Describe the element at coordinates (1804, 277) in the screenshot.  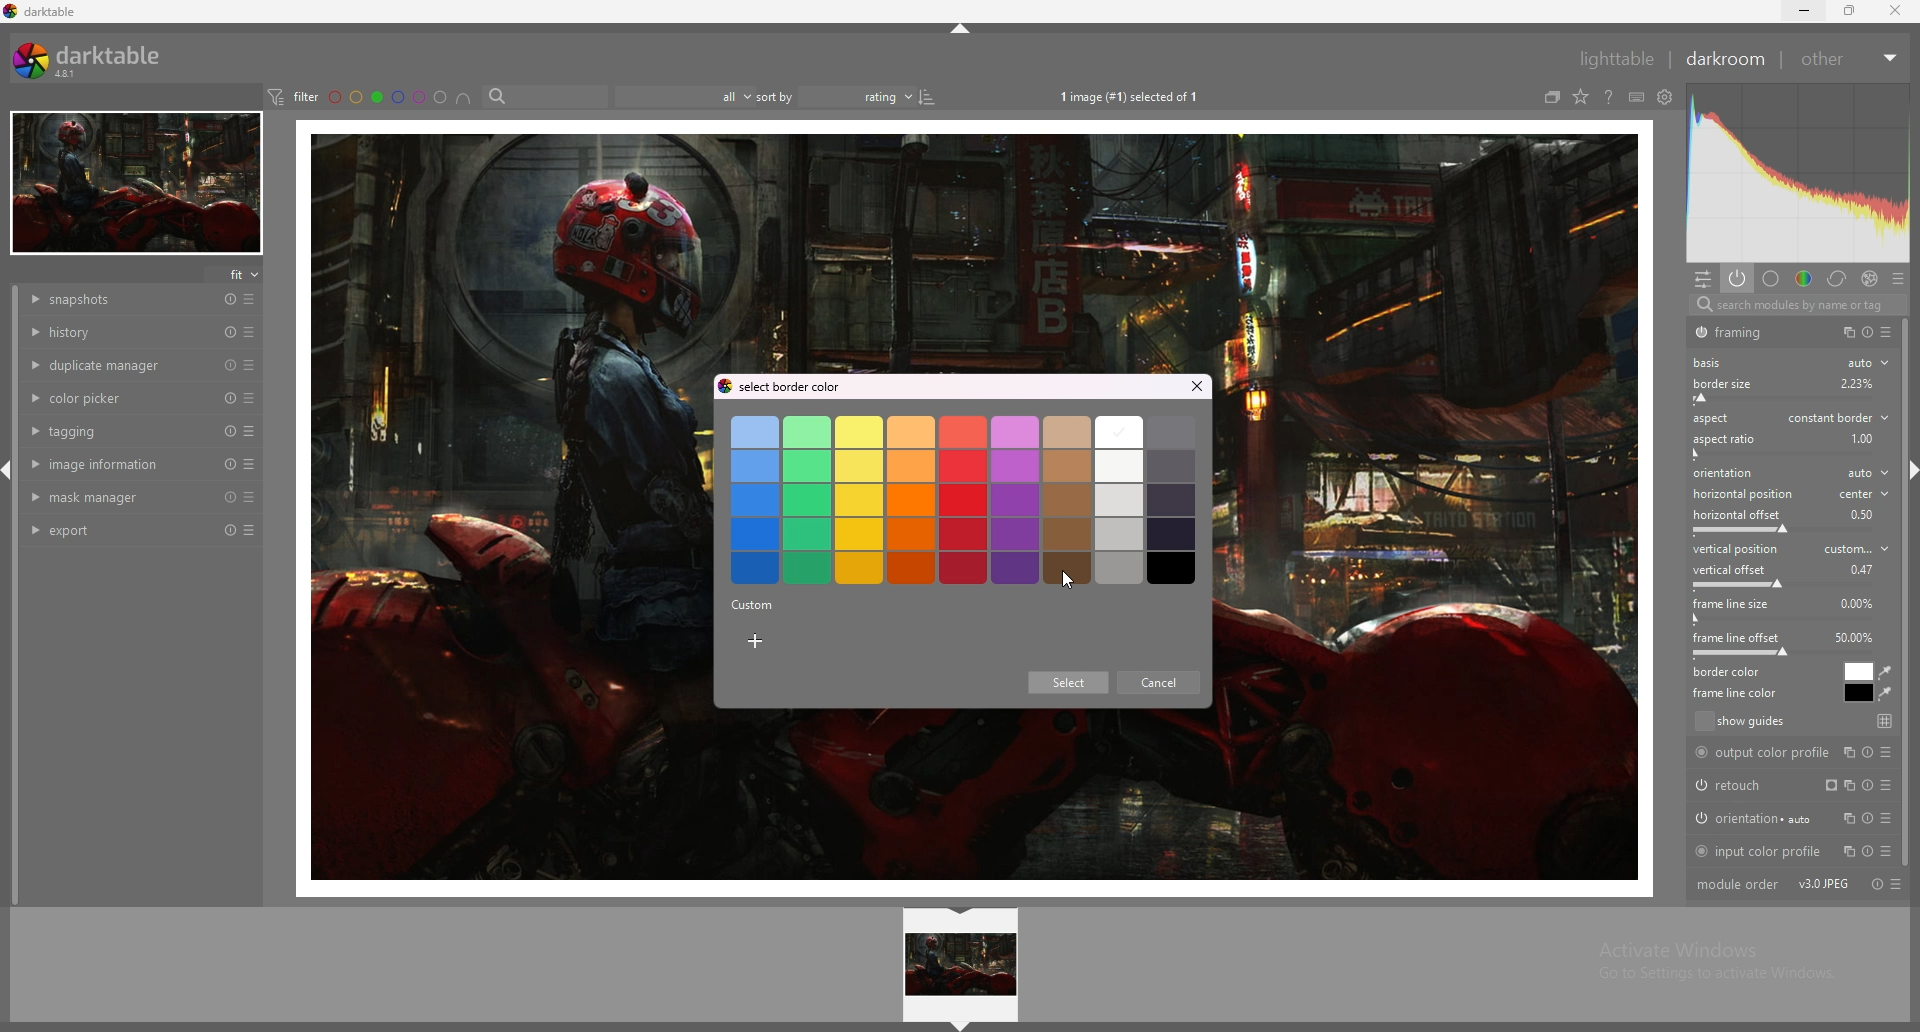
I see `color` at that location.